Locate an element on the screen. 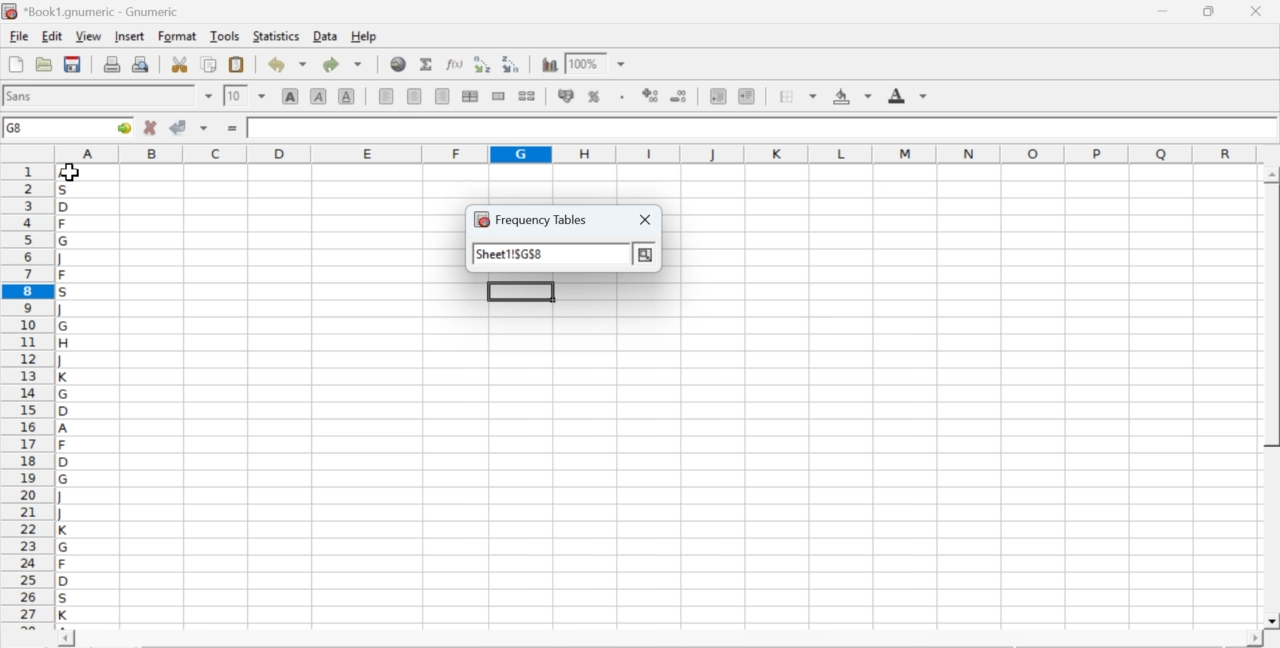  statistics is located at coordinates (274, 36).